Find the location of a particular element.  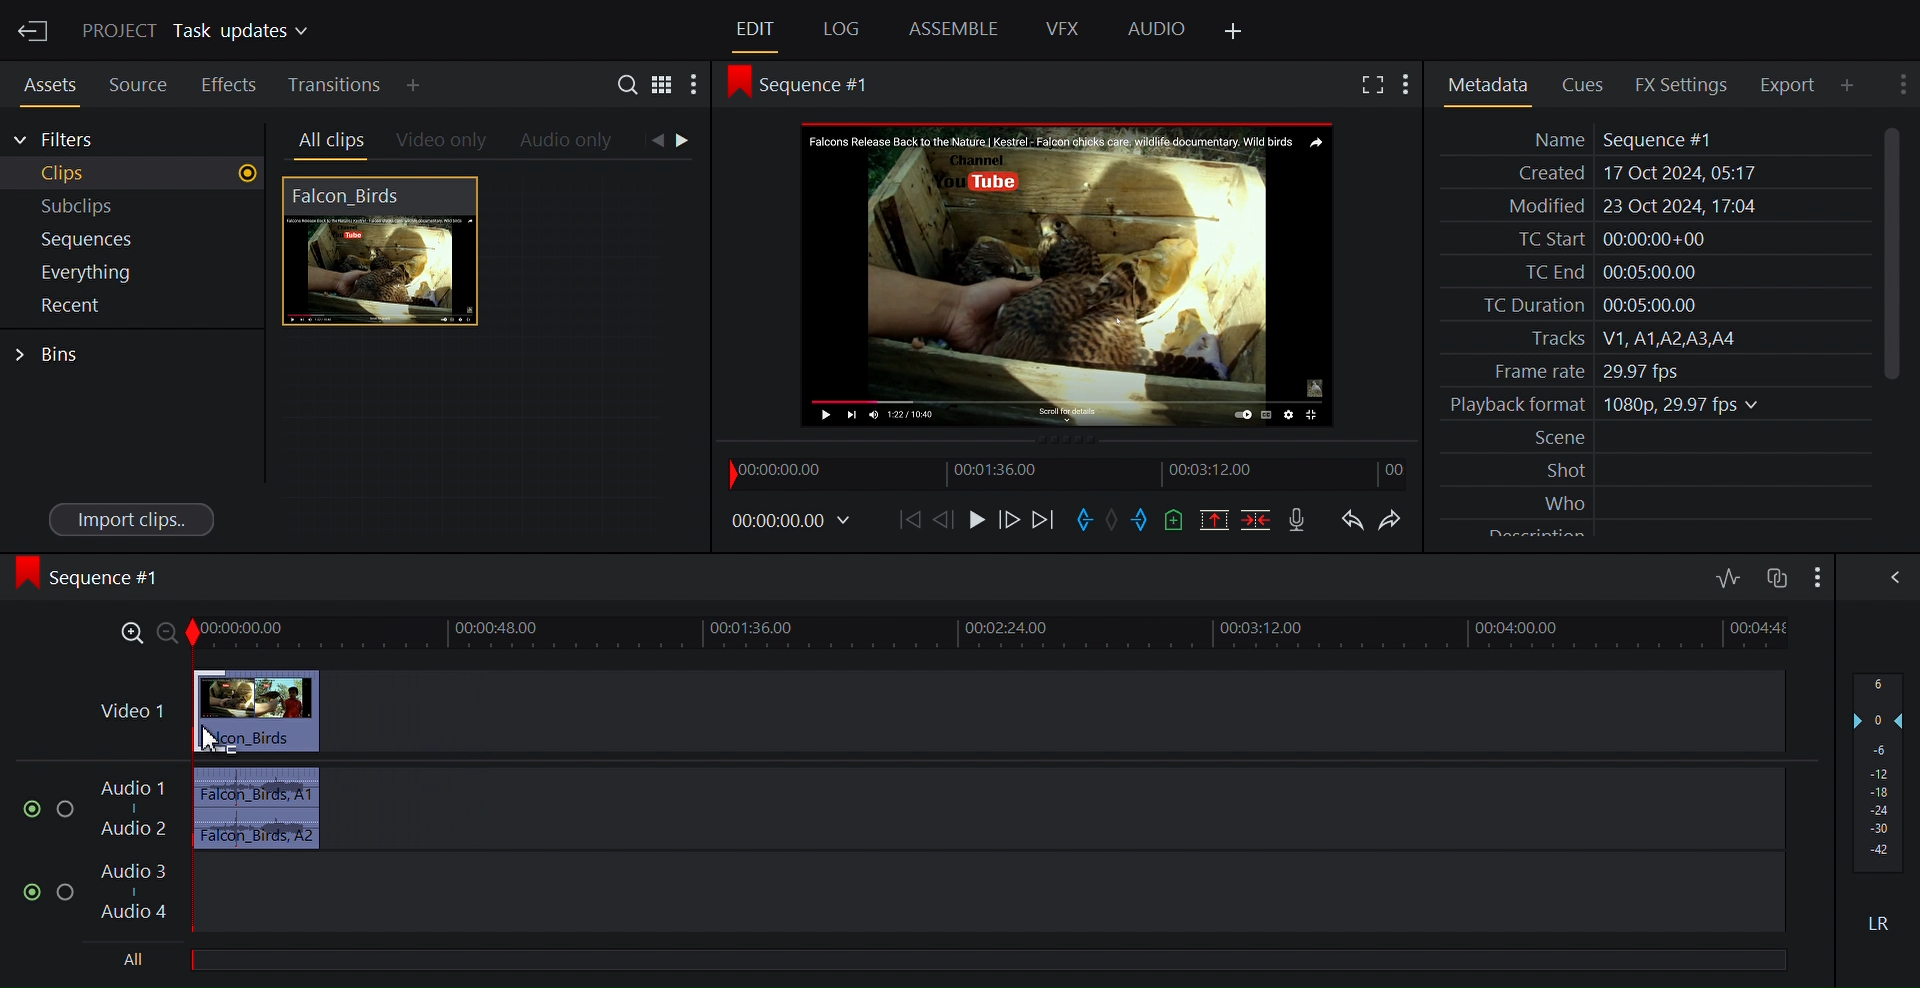

Transitition is located at coordinates (337, 85).